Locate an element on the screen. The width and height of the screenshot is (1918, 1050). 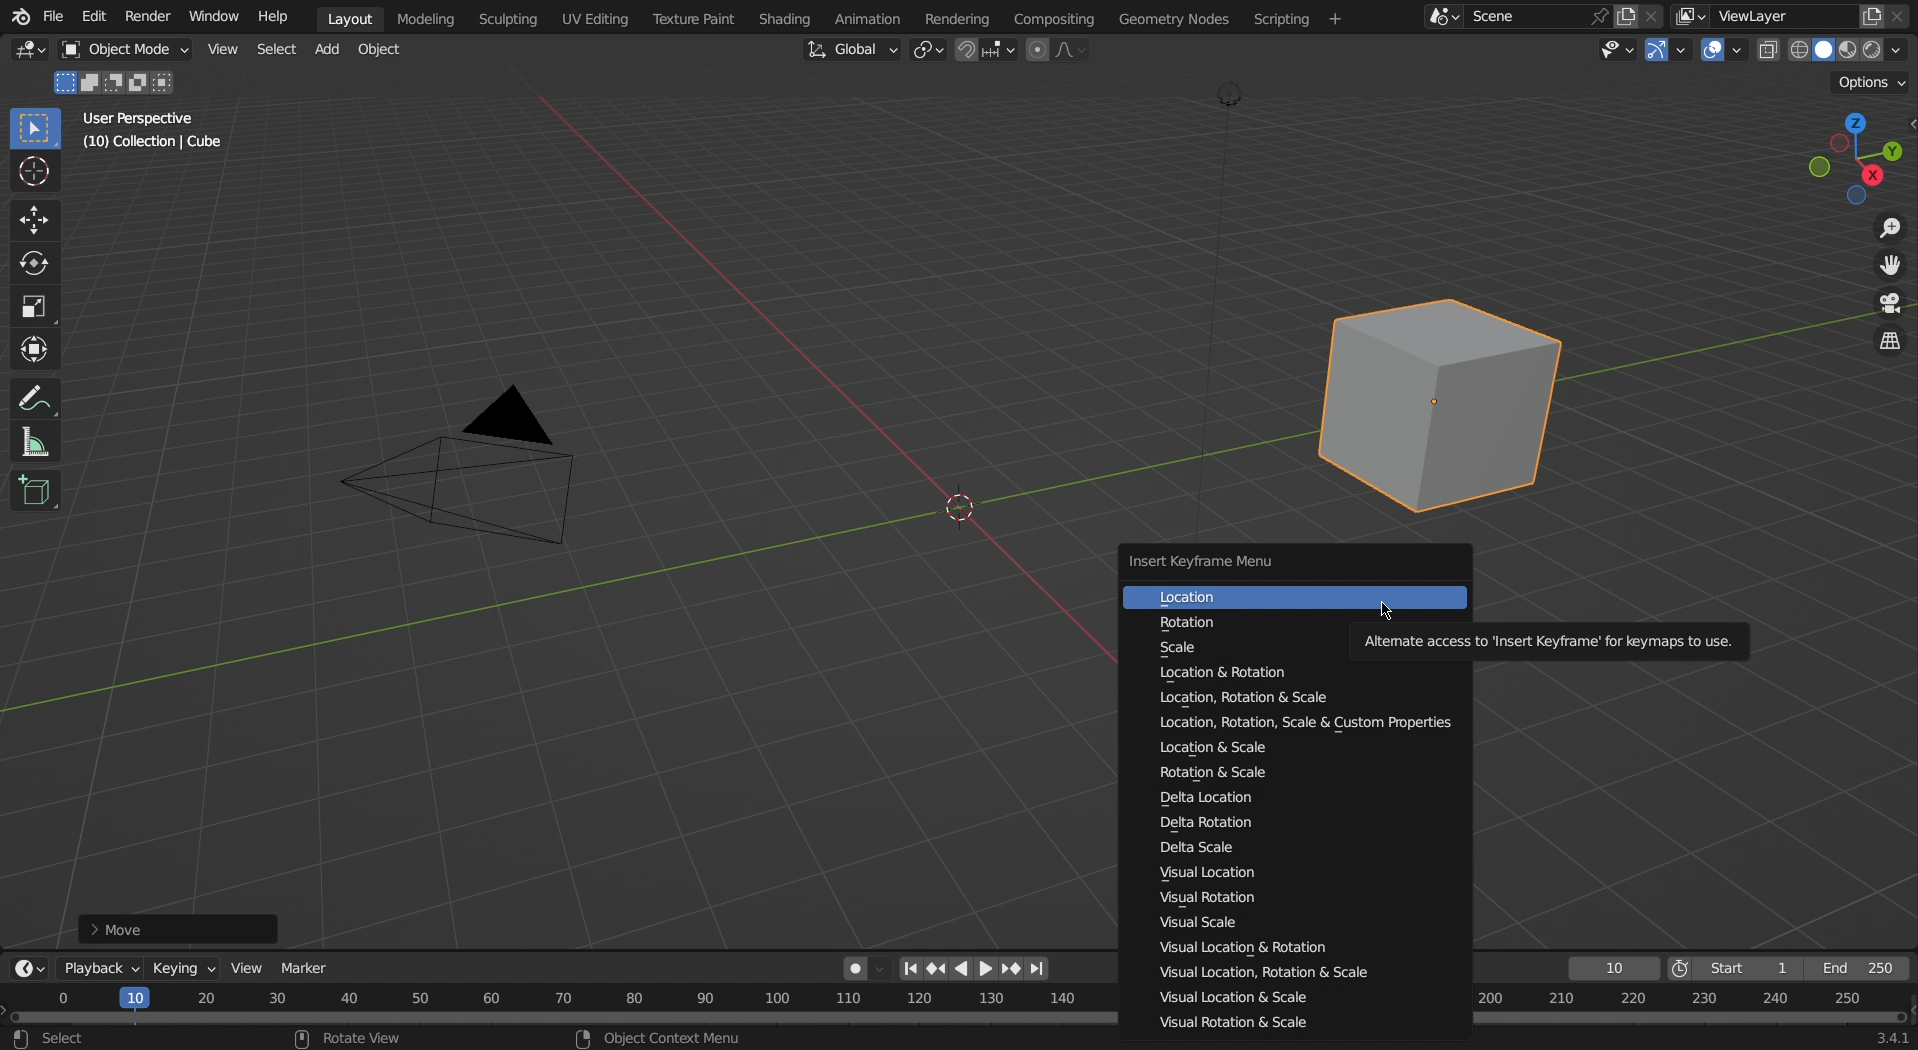
Visual Rotation & Scale is located at coordinates (1246, 1027).